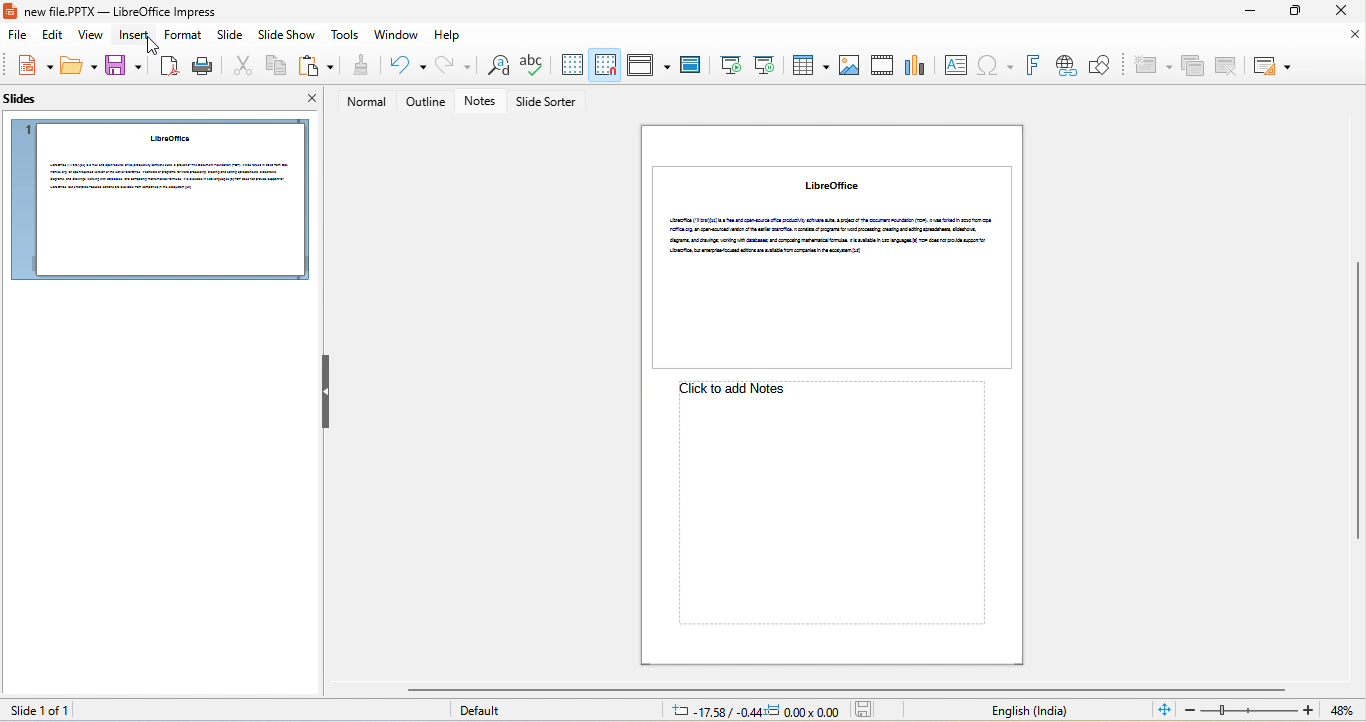 The height and width of the screenshot is (722, 1366). Describe the element at coordinates (549, 103) in the screenshot. I see `slide sorter` at that location.